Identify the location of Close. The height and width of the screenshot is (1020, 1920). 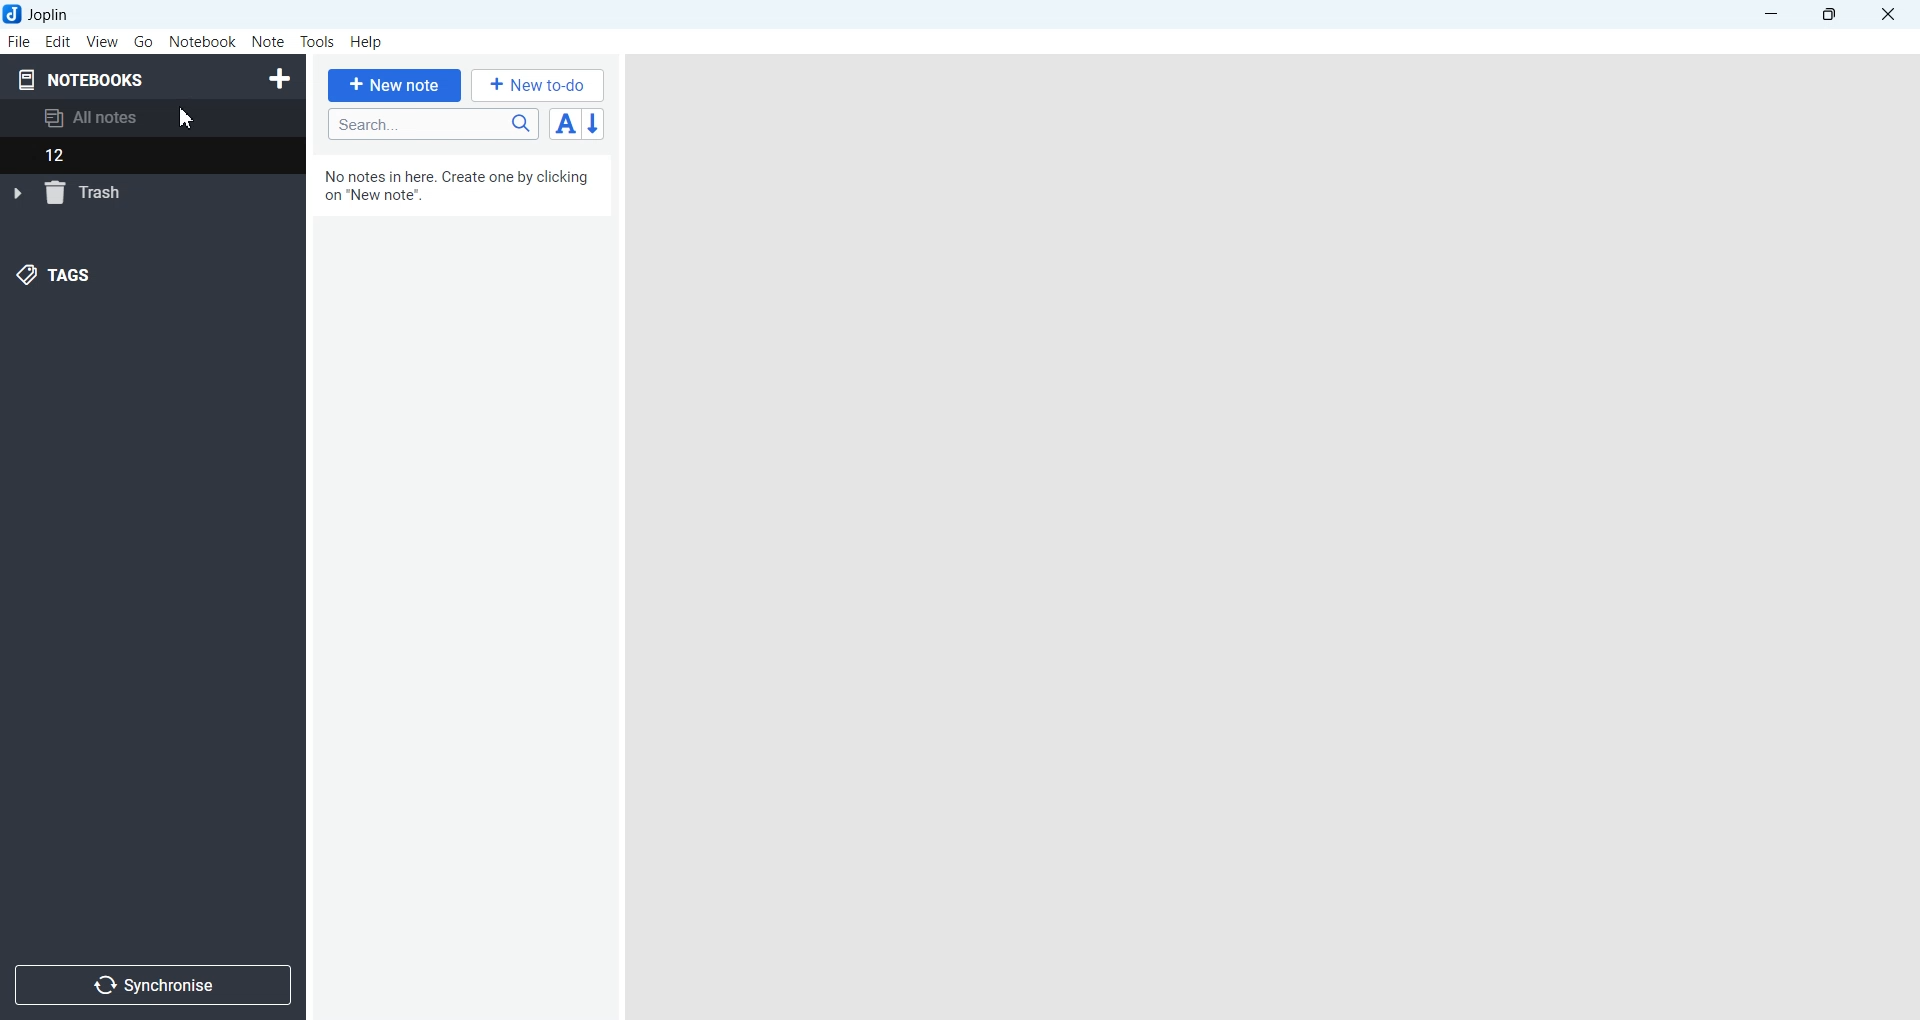
(1886, 15).